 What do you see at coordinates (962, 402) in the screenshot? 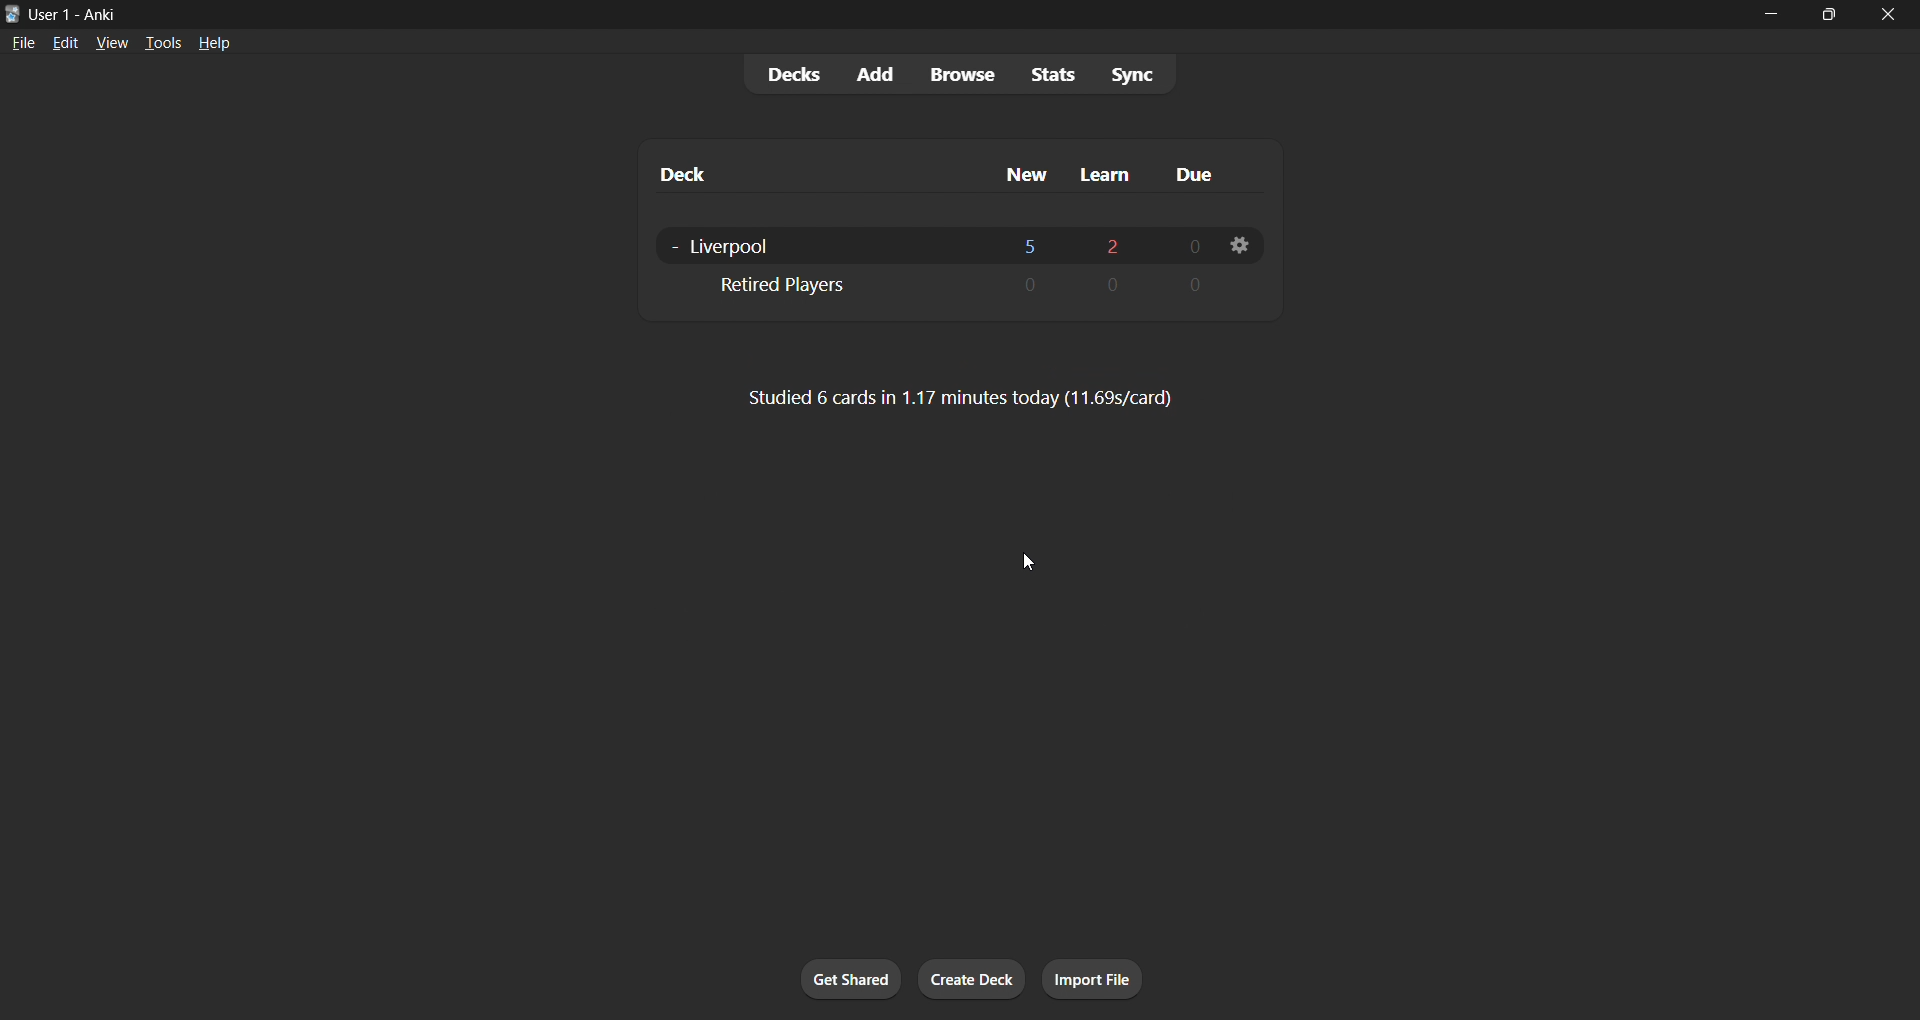
I see `card stats` at bounding box center [962, 402].